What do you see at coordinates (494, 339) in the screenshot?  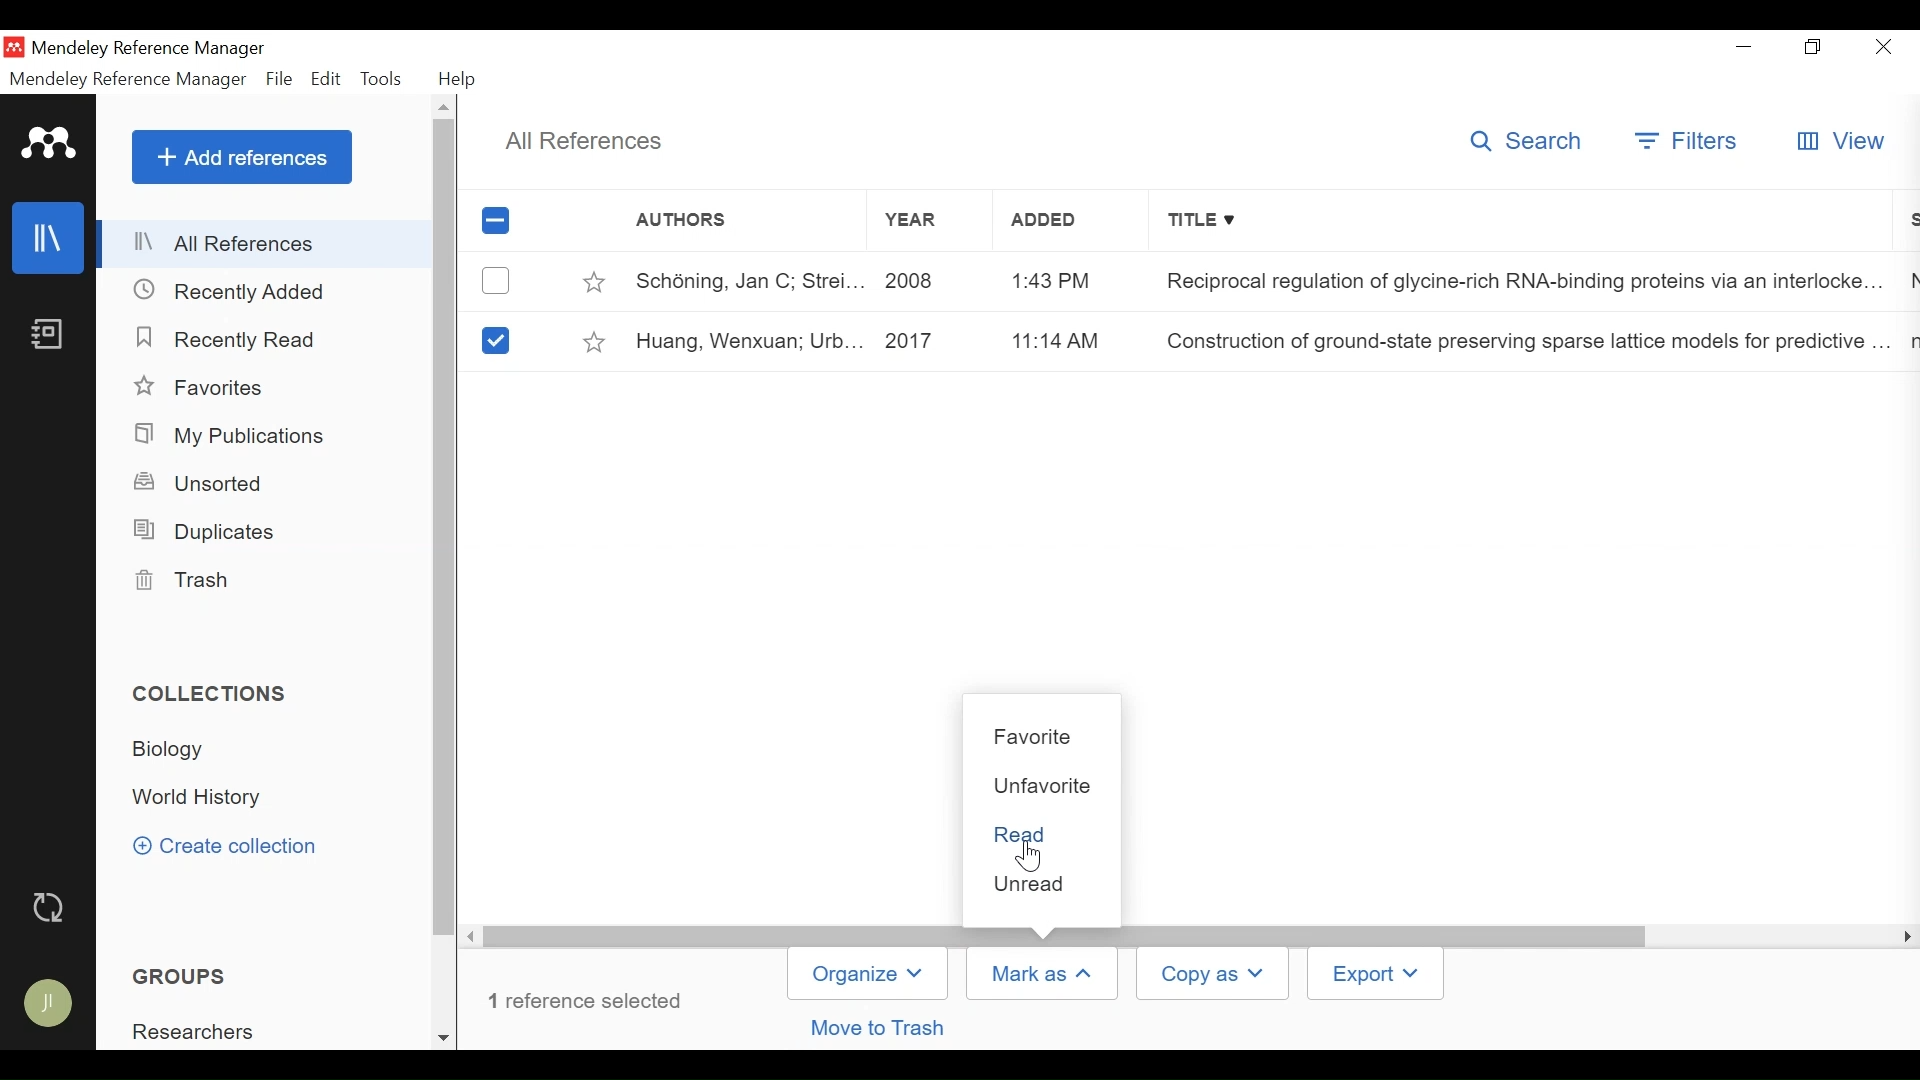 I see `select` at bounding box center [494, 339].